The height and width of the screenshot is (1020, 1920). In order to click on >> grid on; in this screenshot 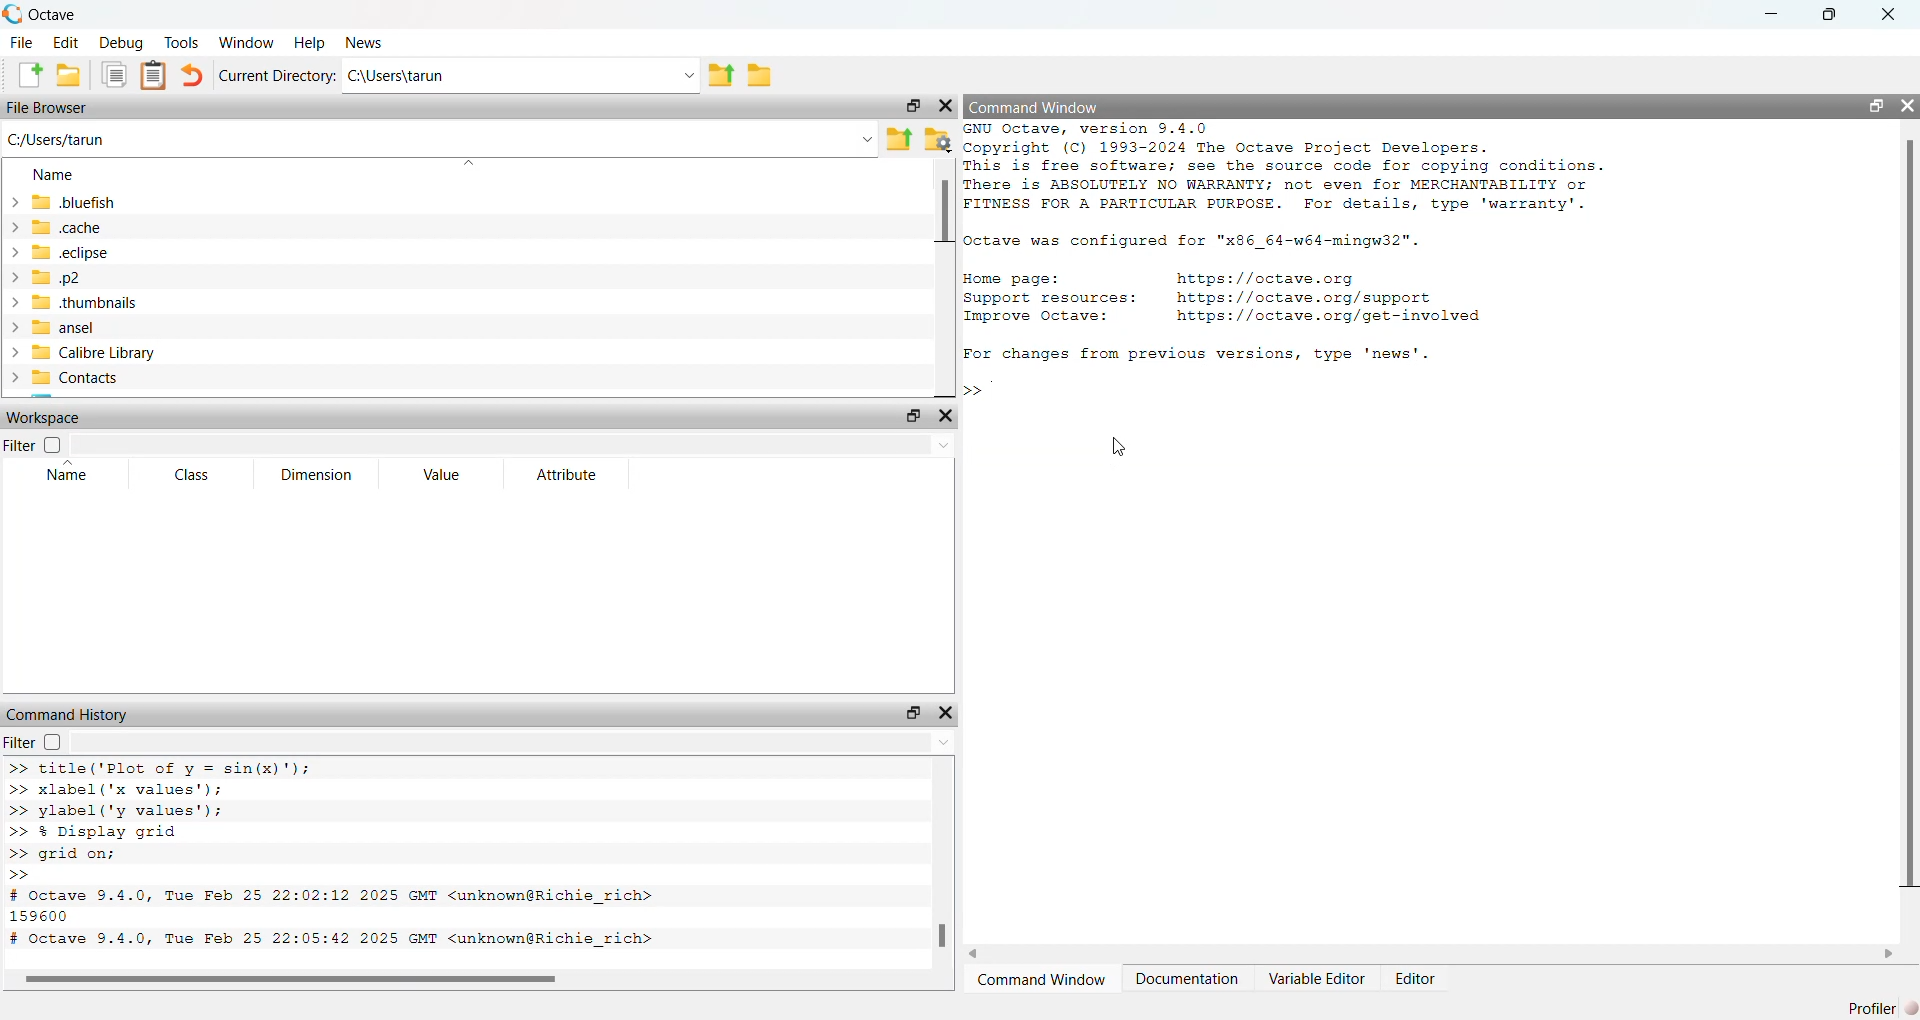, I will do `click(62, 855)`.